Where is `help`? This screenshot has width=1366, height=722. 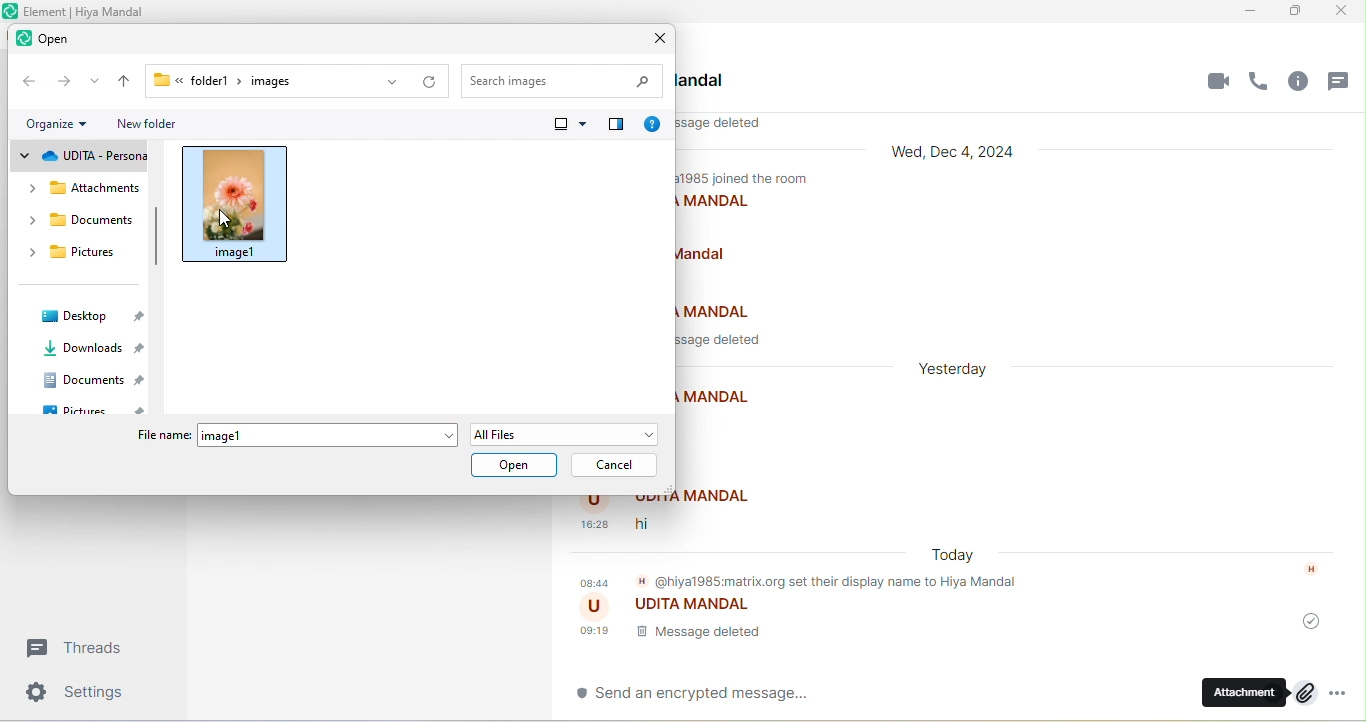
help is located at coordinates (652, 126).